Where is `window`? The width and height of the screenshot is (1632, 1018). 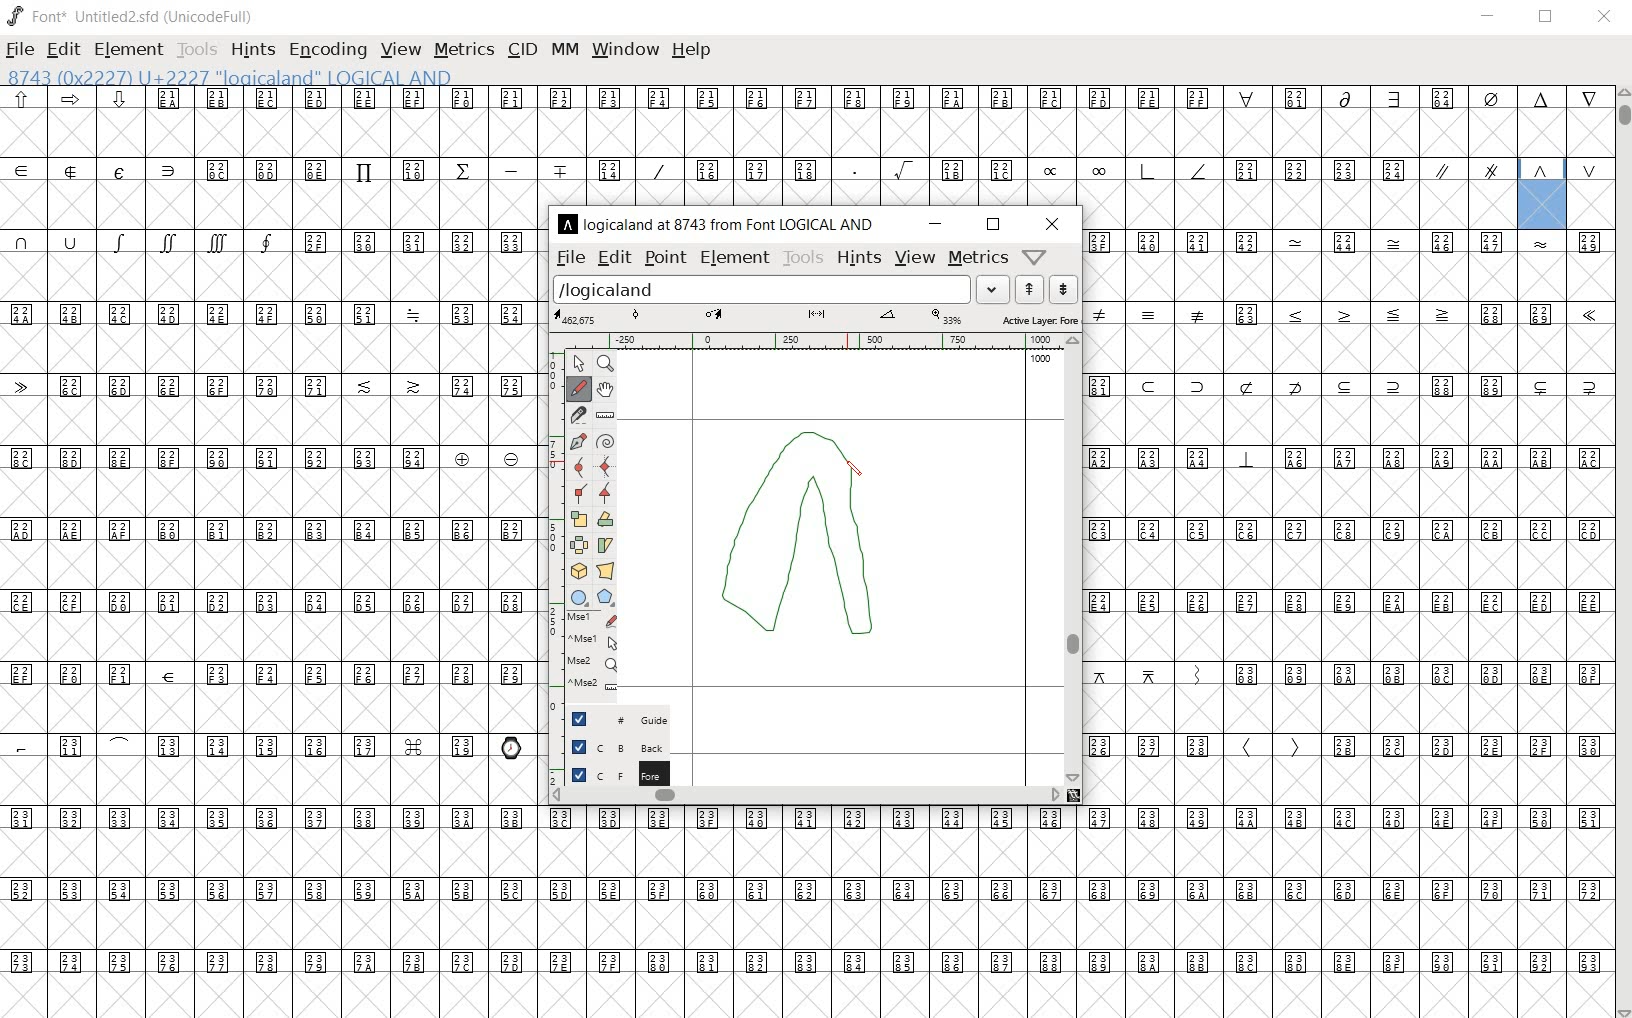 window is located at coordinates (624, 49).